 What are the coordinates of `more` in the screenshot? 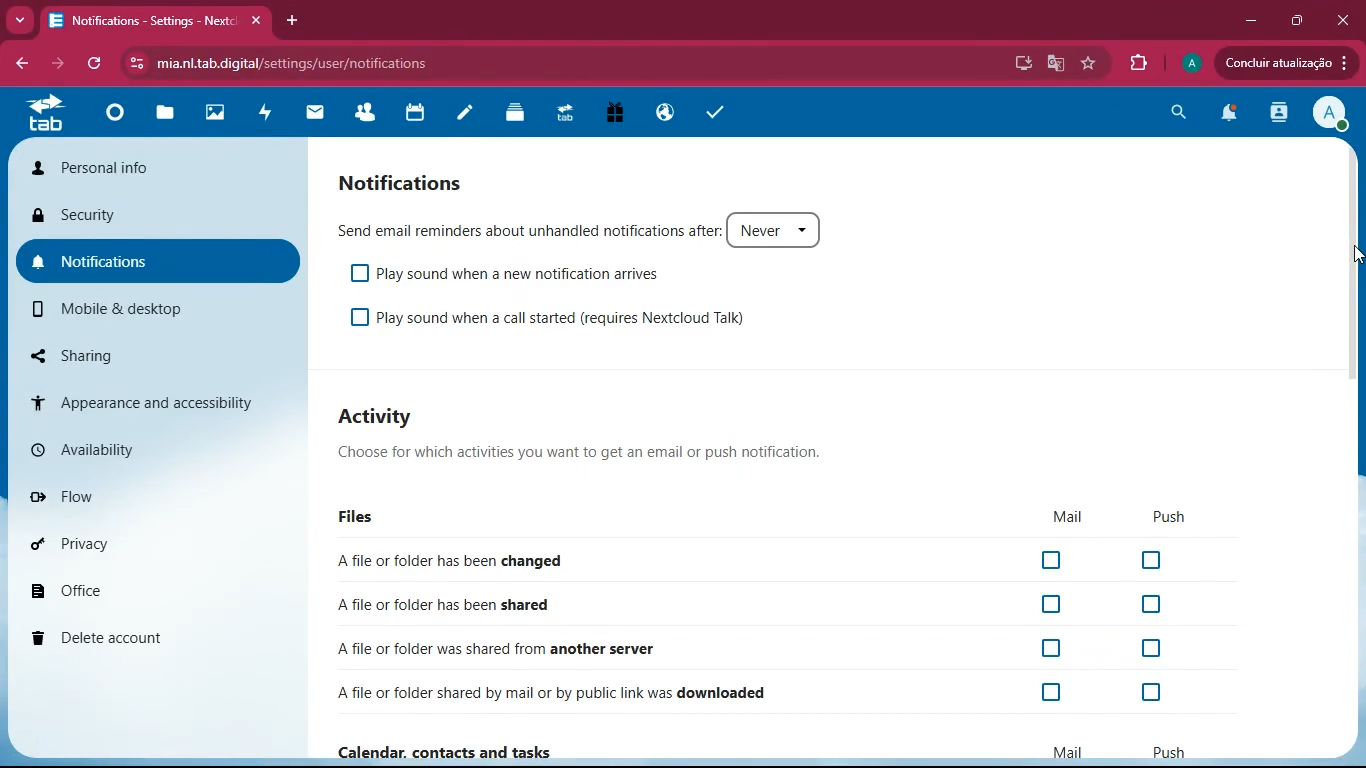 It's located at (20, 19).